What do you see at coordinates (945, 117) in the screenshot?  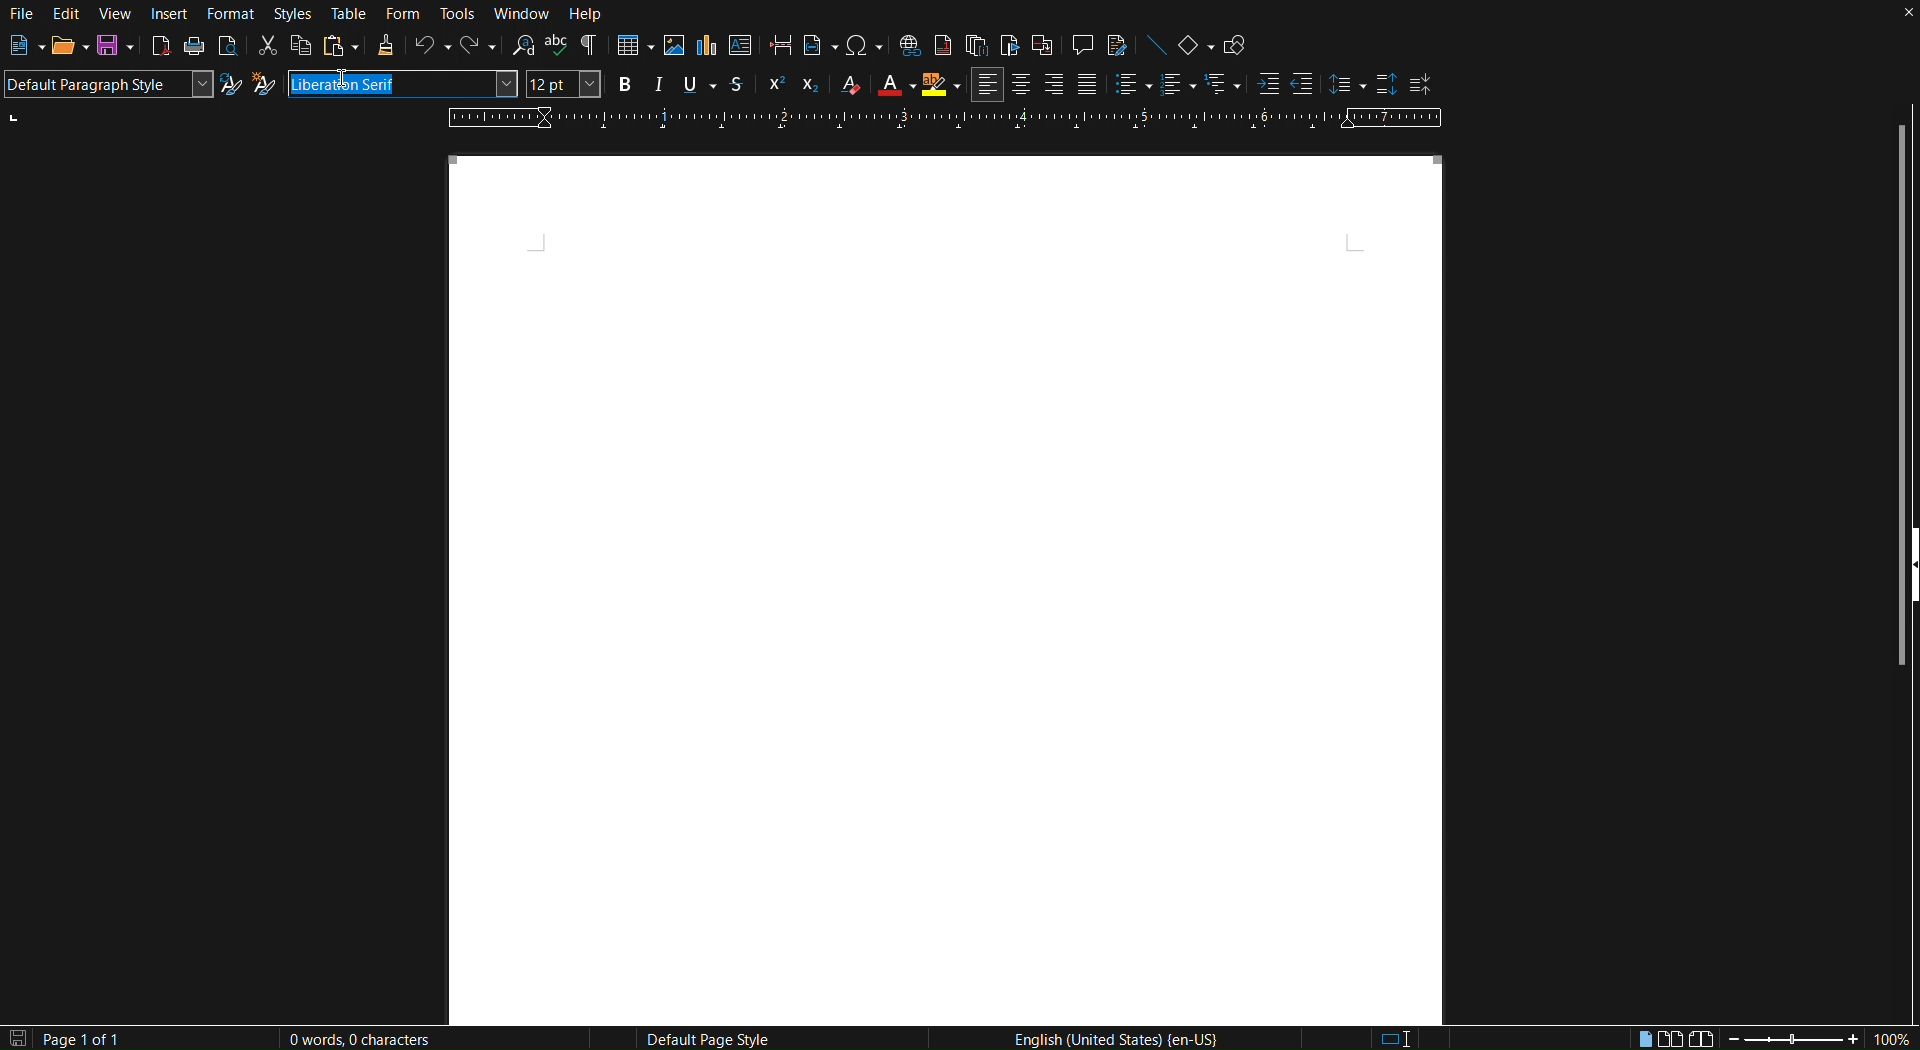 I see `Ruler` at bounding box center [945, 117].